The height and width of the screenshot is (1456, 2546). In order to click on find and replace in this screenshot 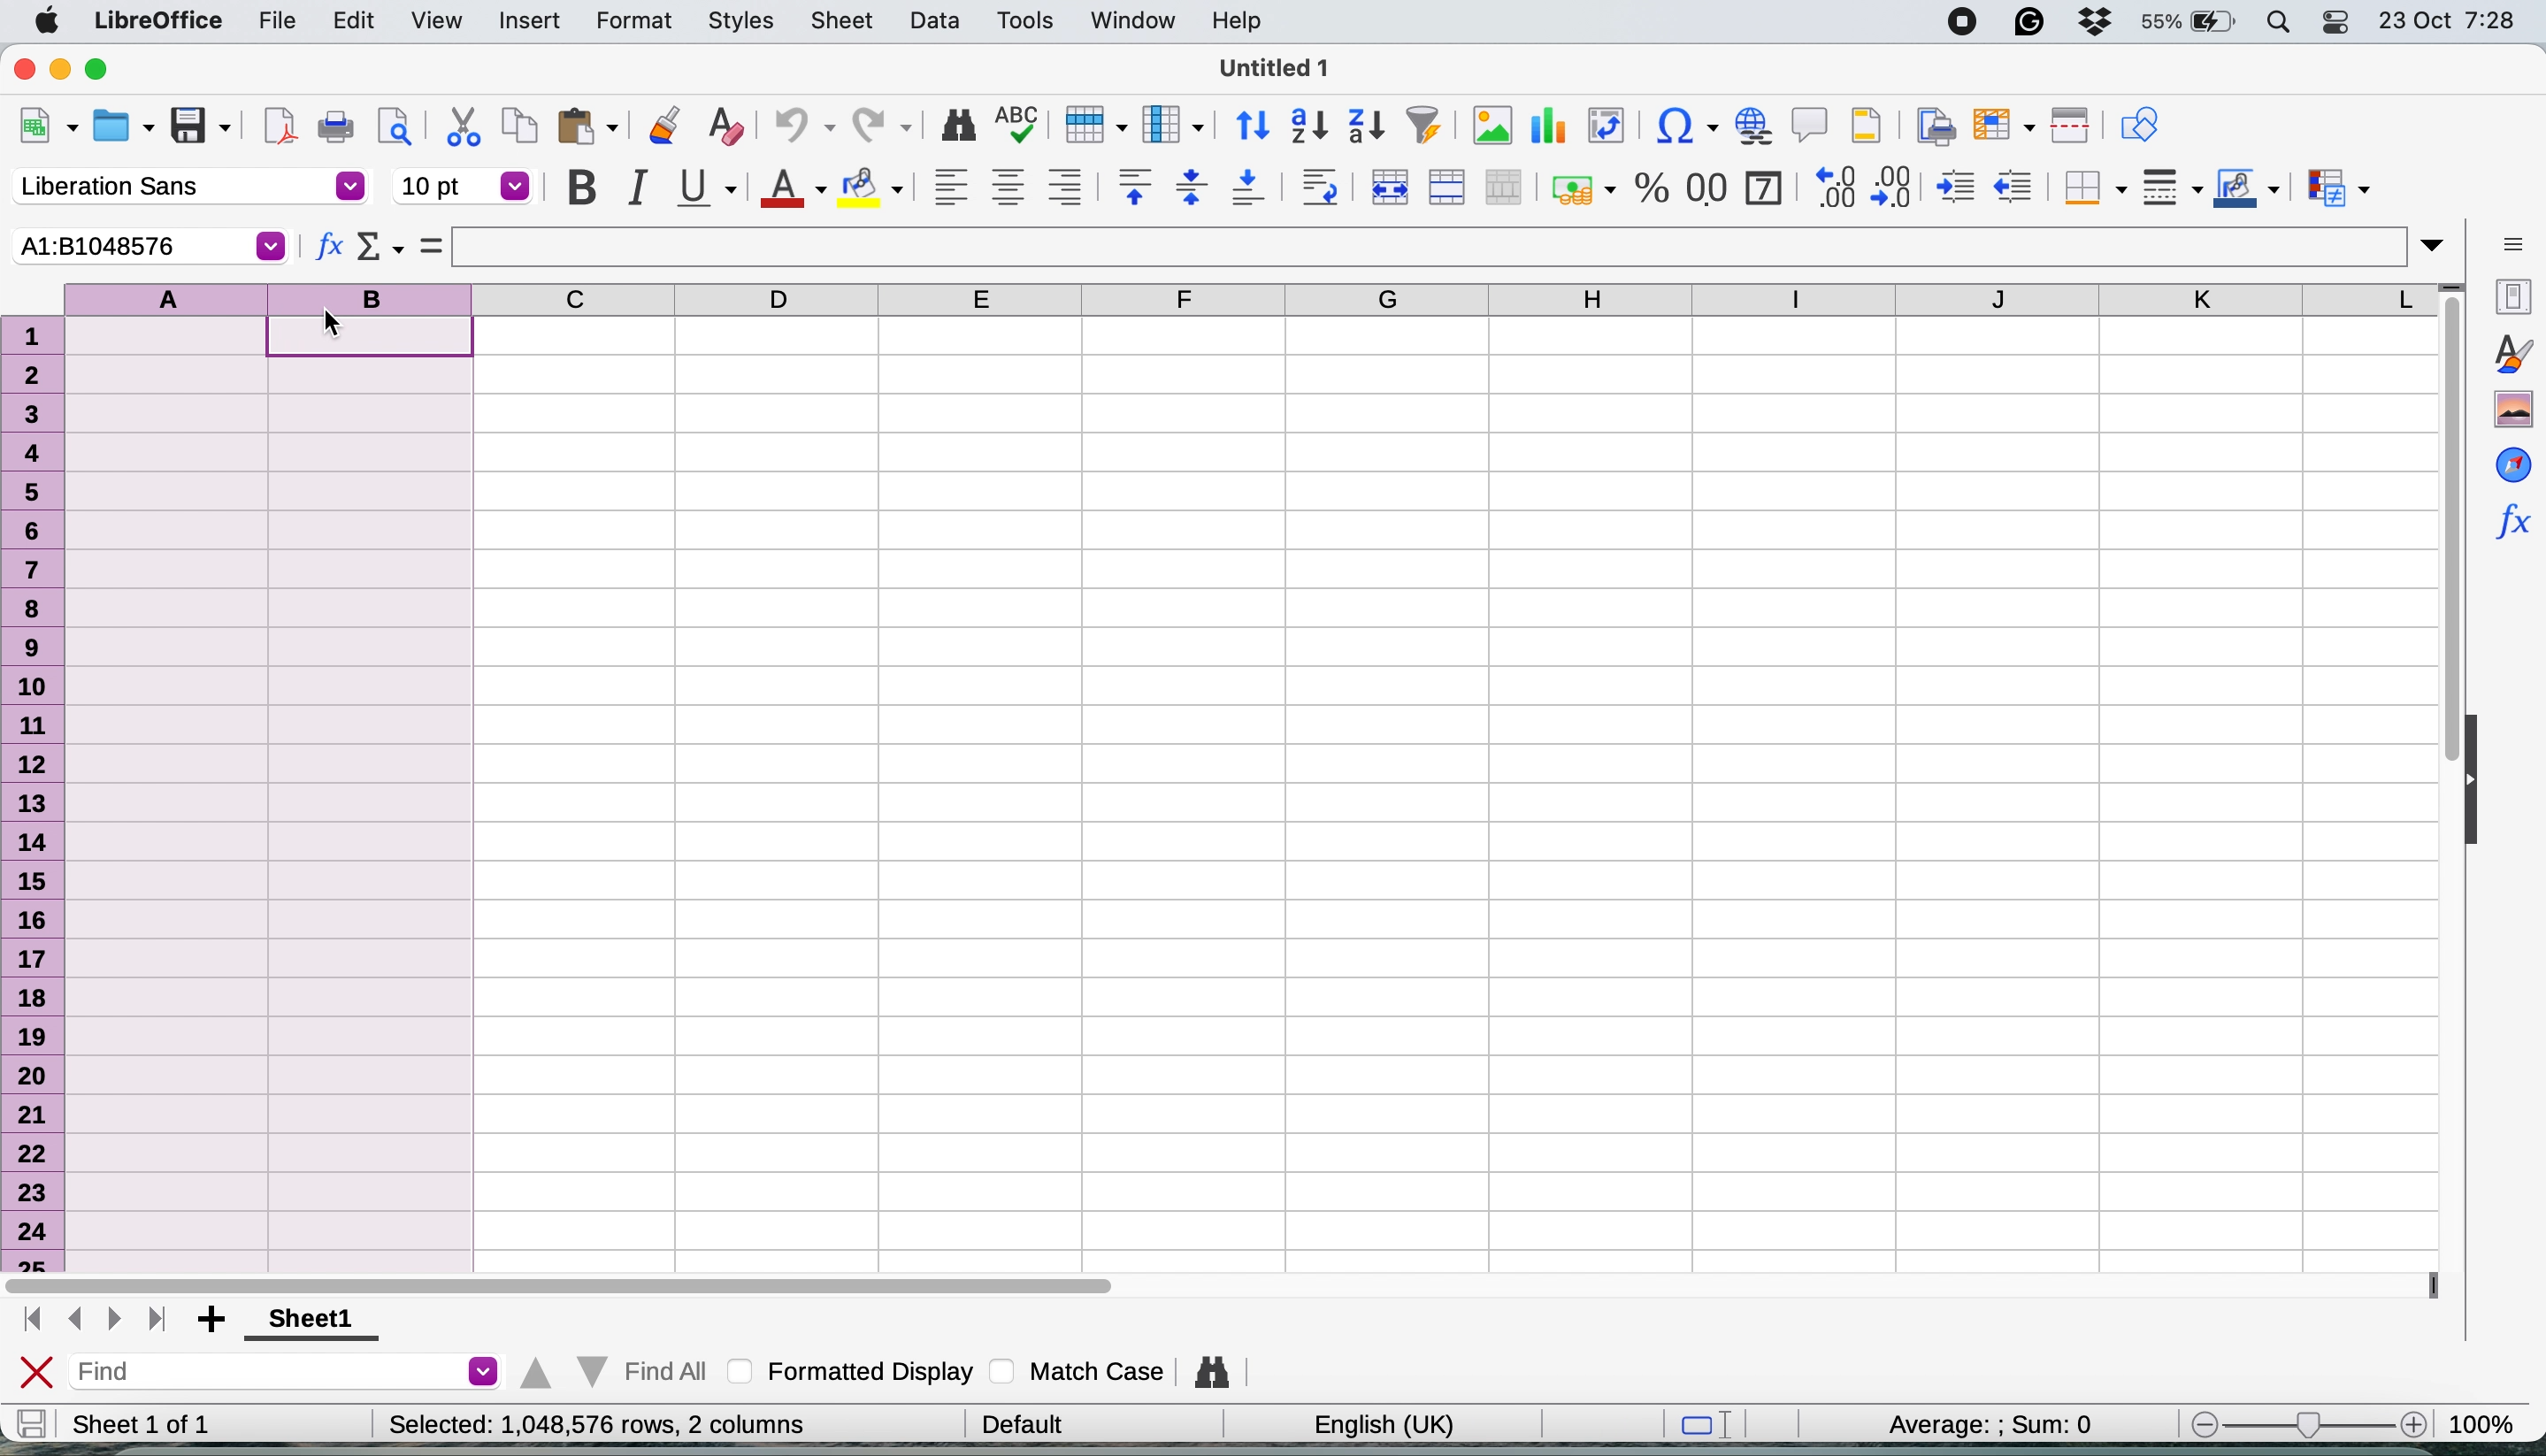, I will do `click(1207, 1374)`.